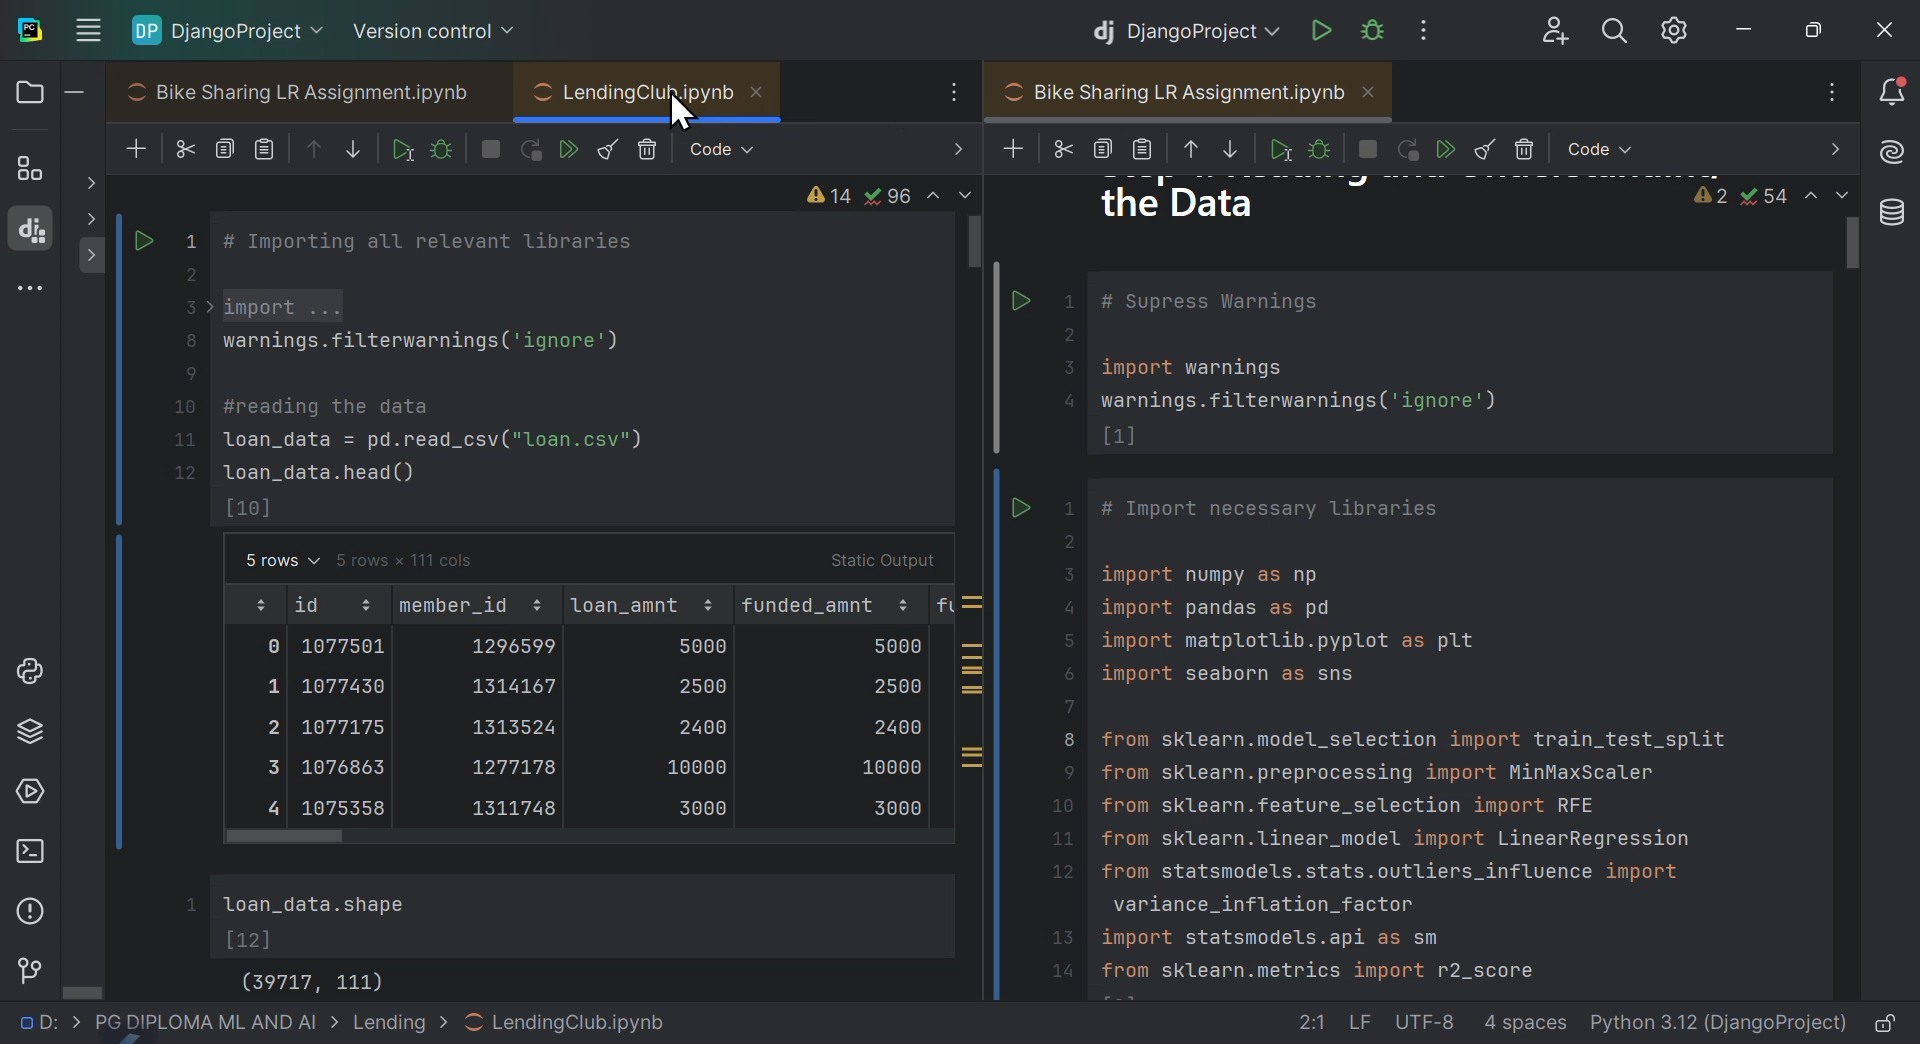 This screenshot has width=1920, height=1044. I want to click on Database, so click(1896, 218).